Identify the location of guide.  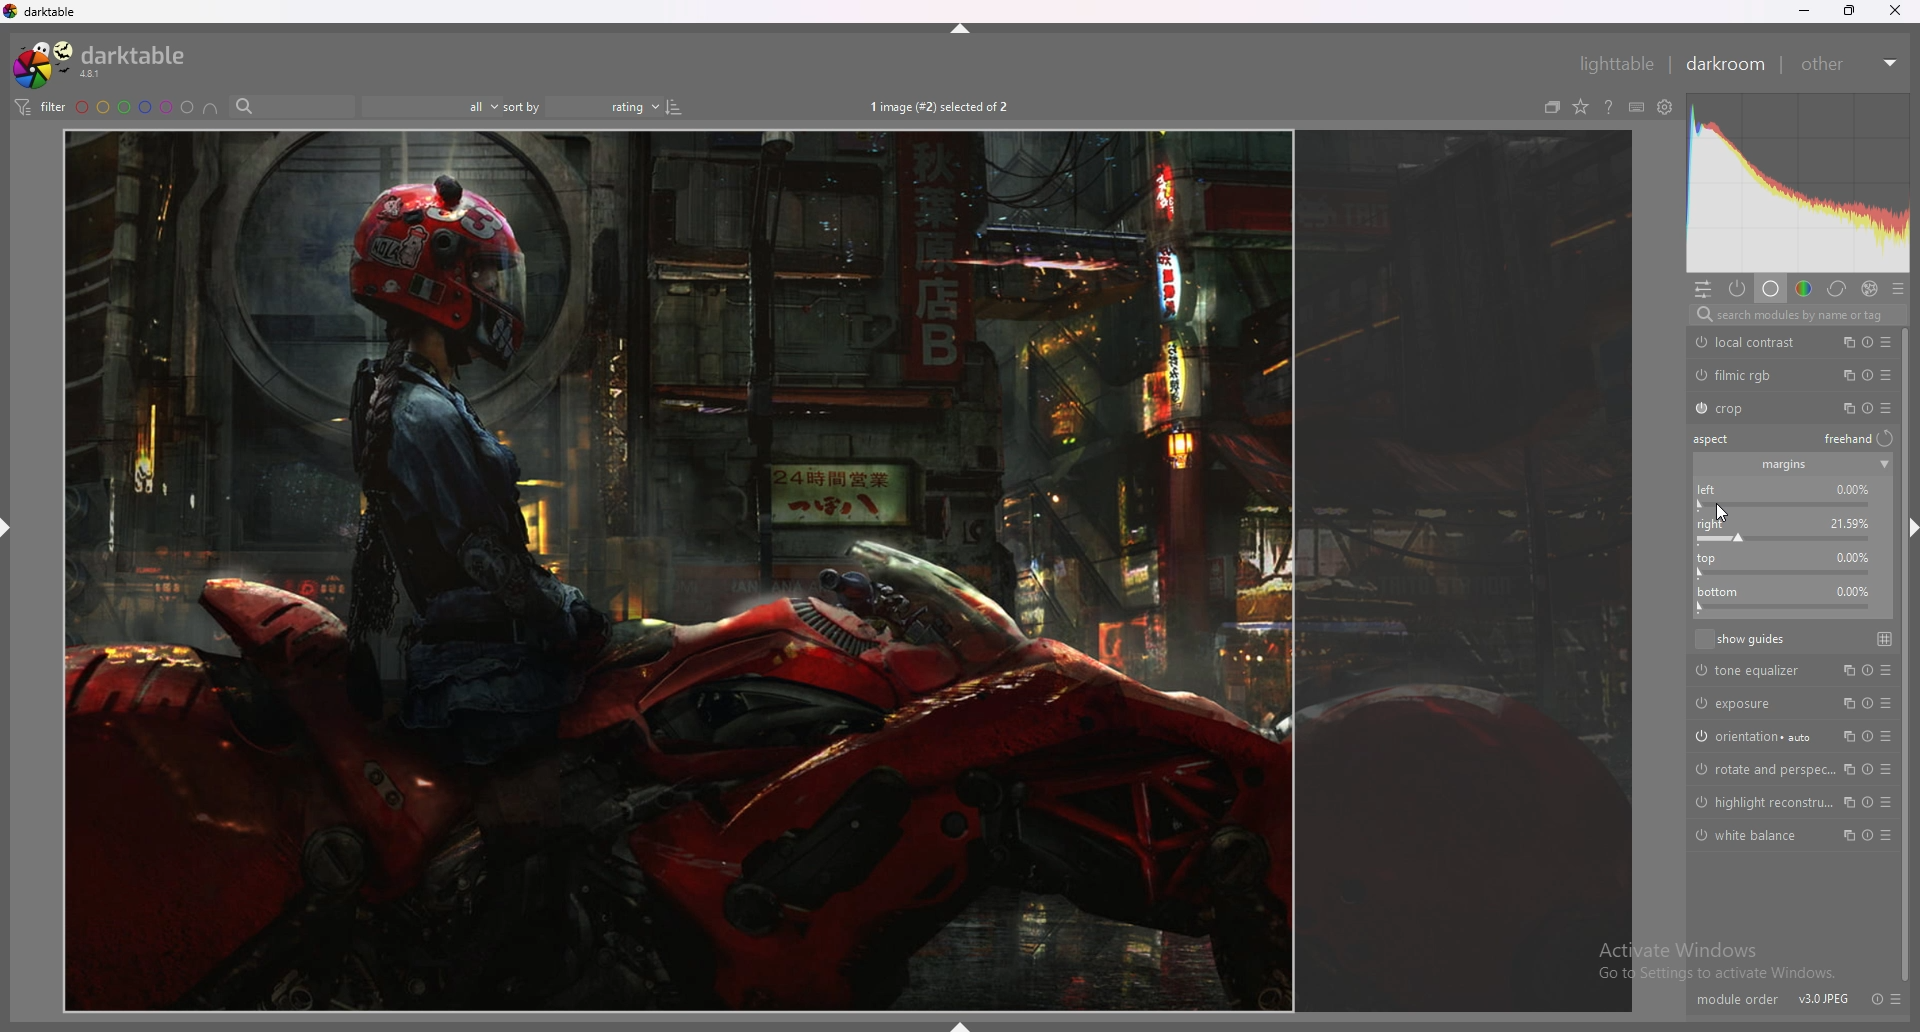
(1886, 638).